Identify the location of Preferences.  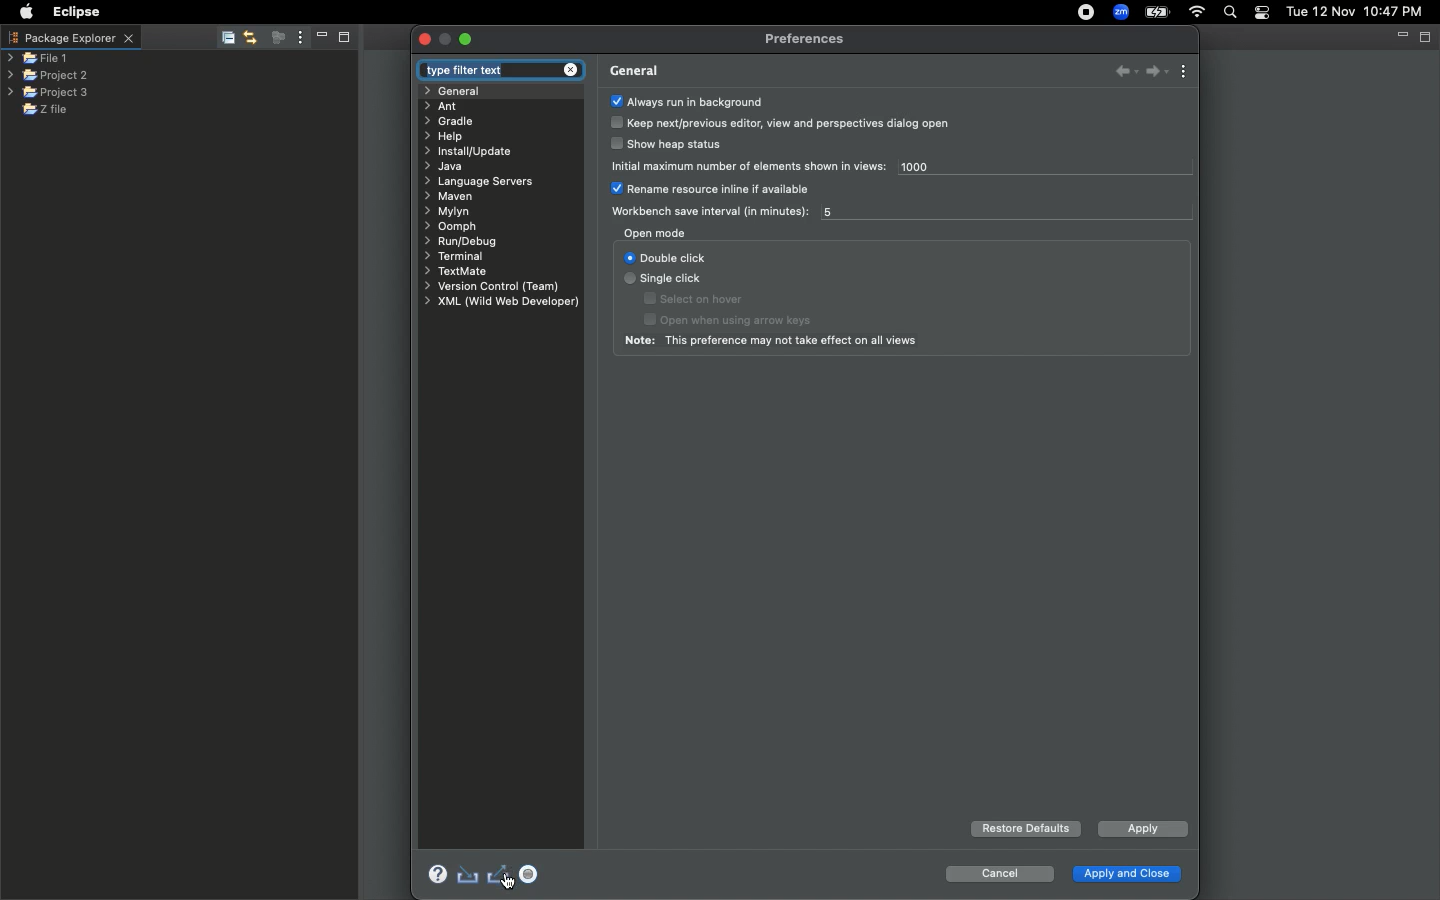
(806, 40).